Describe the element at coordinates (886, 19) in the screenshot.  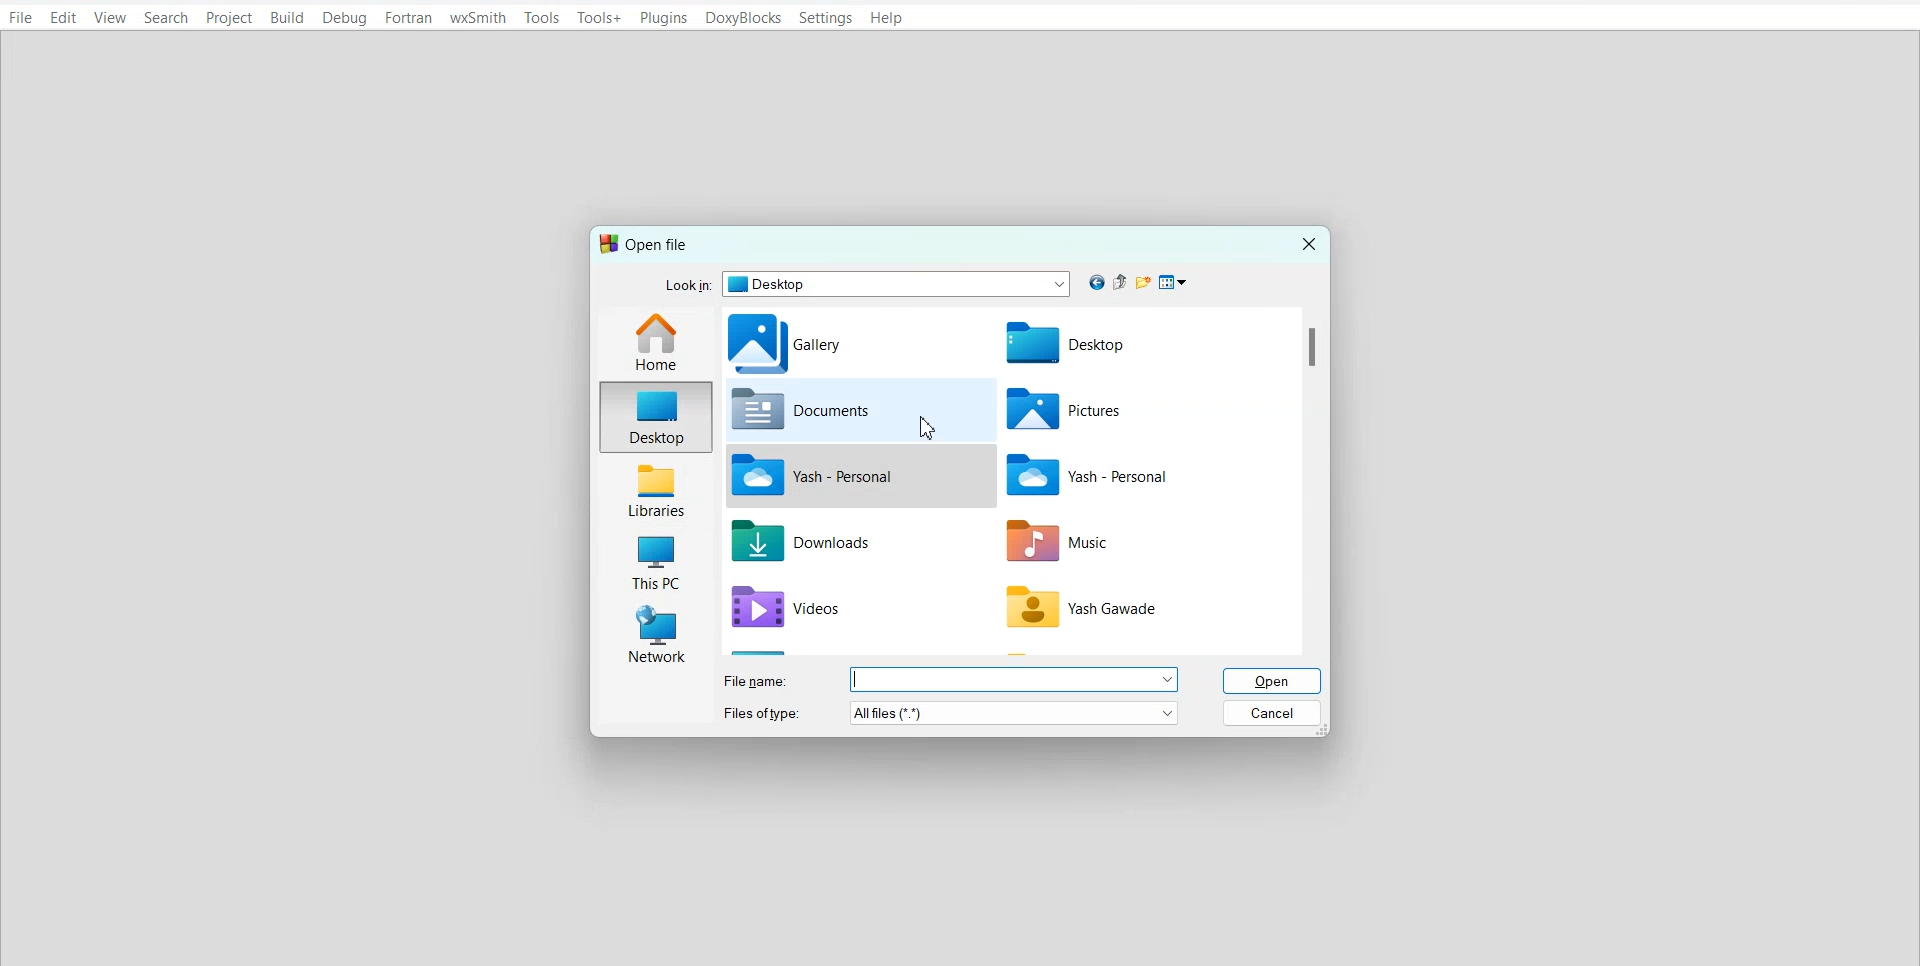
I see `Help` at that location.